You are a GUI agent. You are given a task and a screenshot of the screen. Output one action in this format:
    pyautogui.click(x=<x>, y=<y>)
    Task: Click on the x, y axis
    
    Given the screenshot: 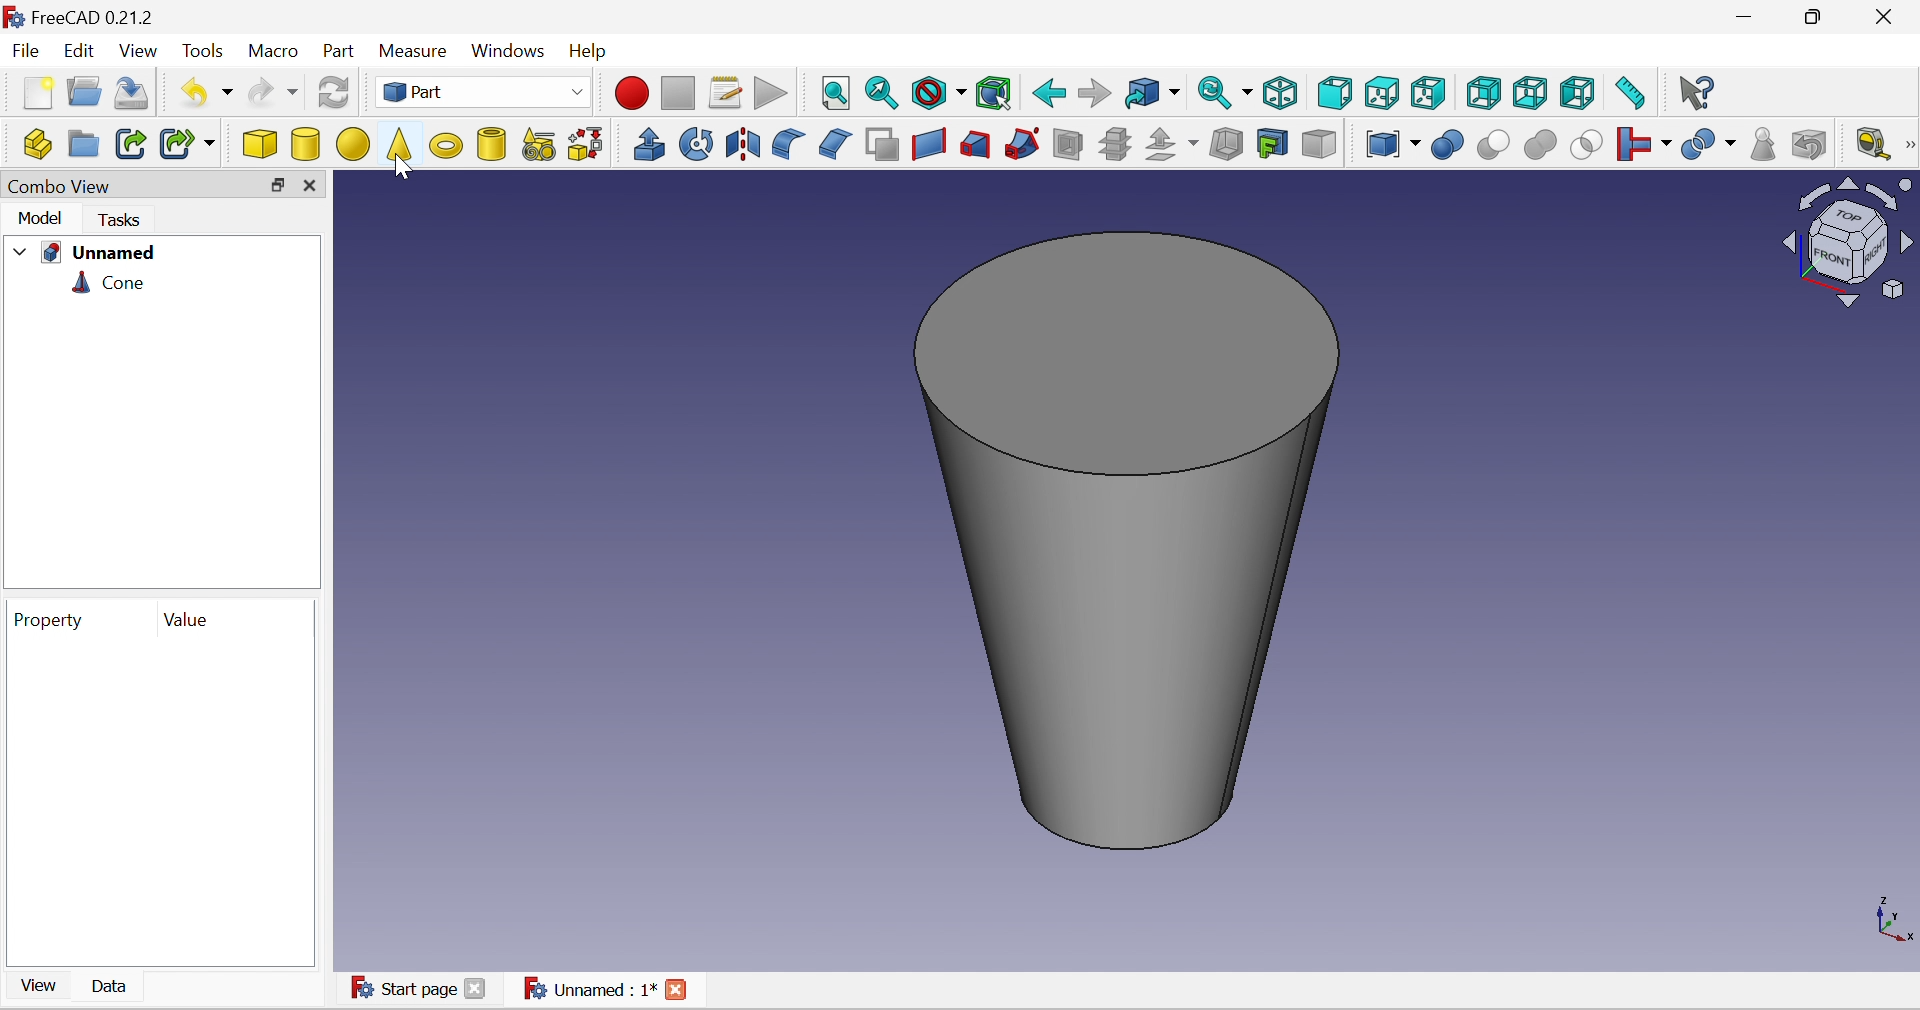 What is the action you would take?
    pyautogui.click(x=1895, y=916)
    